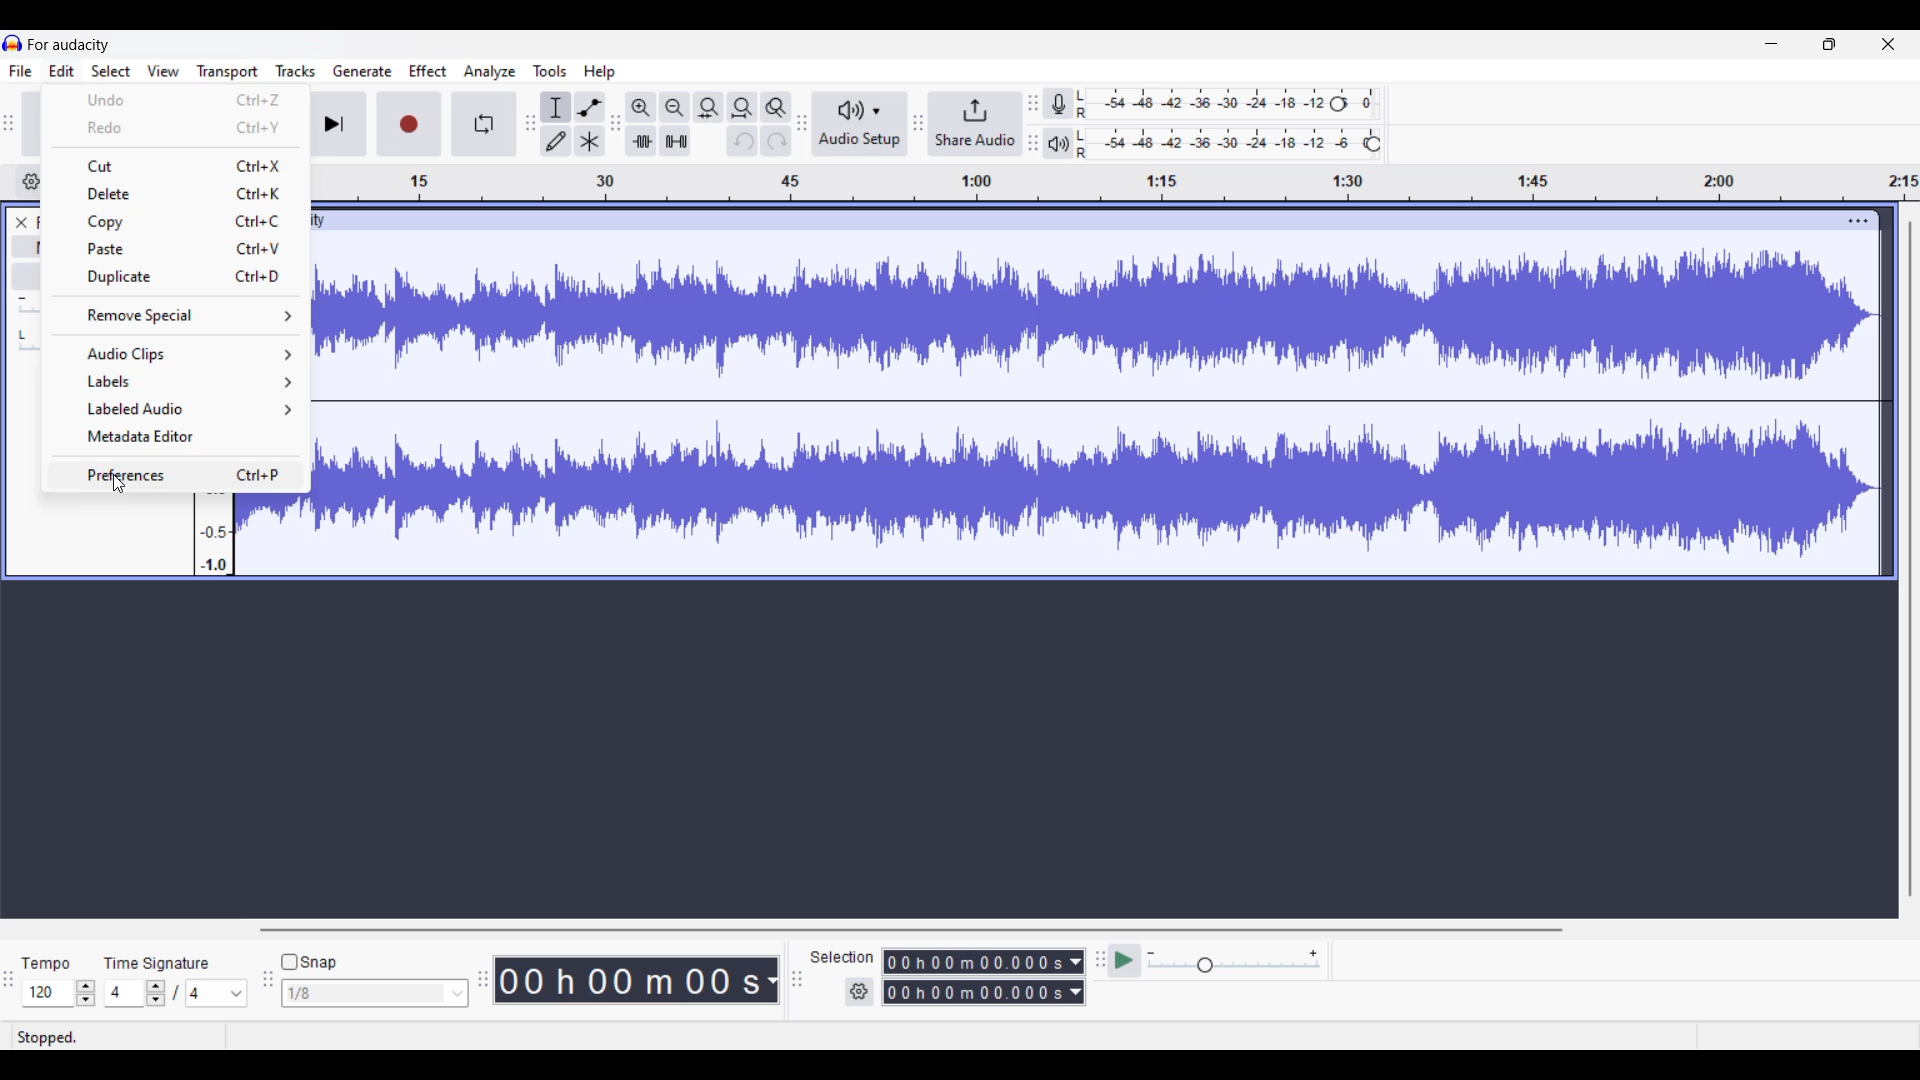  Describe the element at coordinates (170, 127) in the screenshot. I see `redo` at that location.